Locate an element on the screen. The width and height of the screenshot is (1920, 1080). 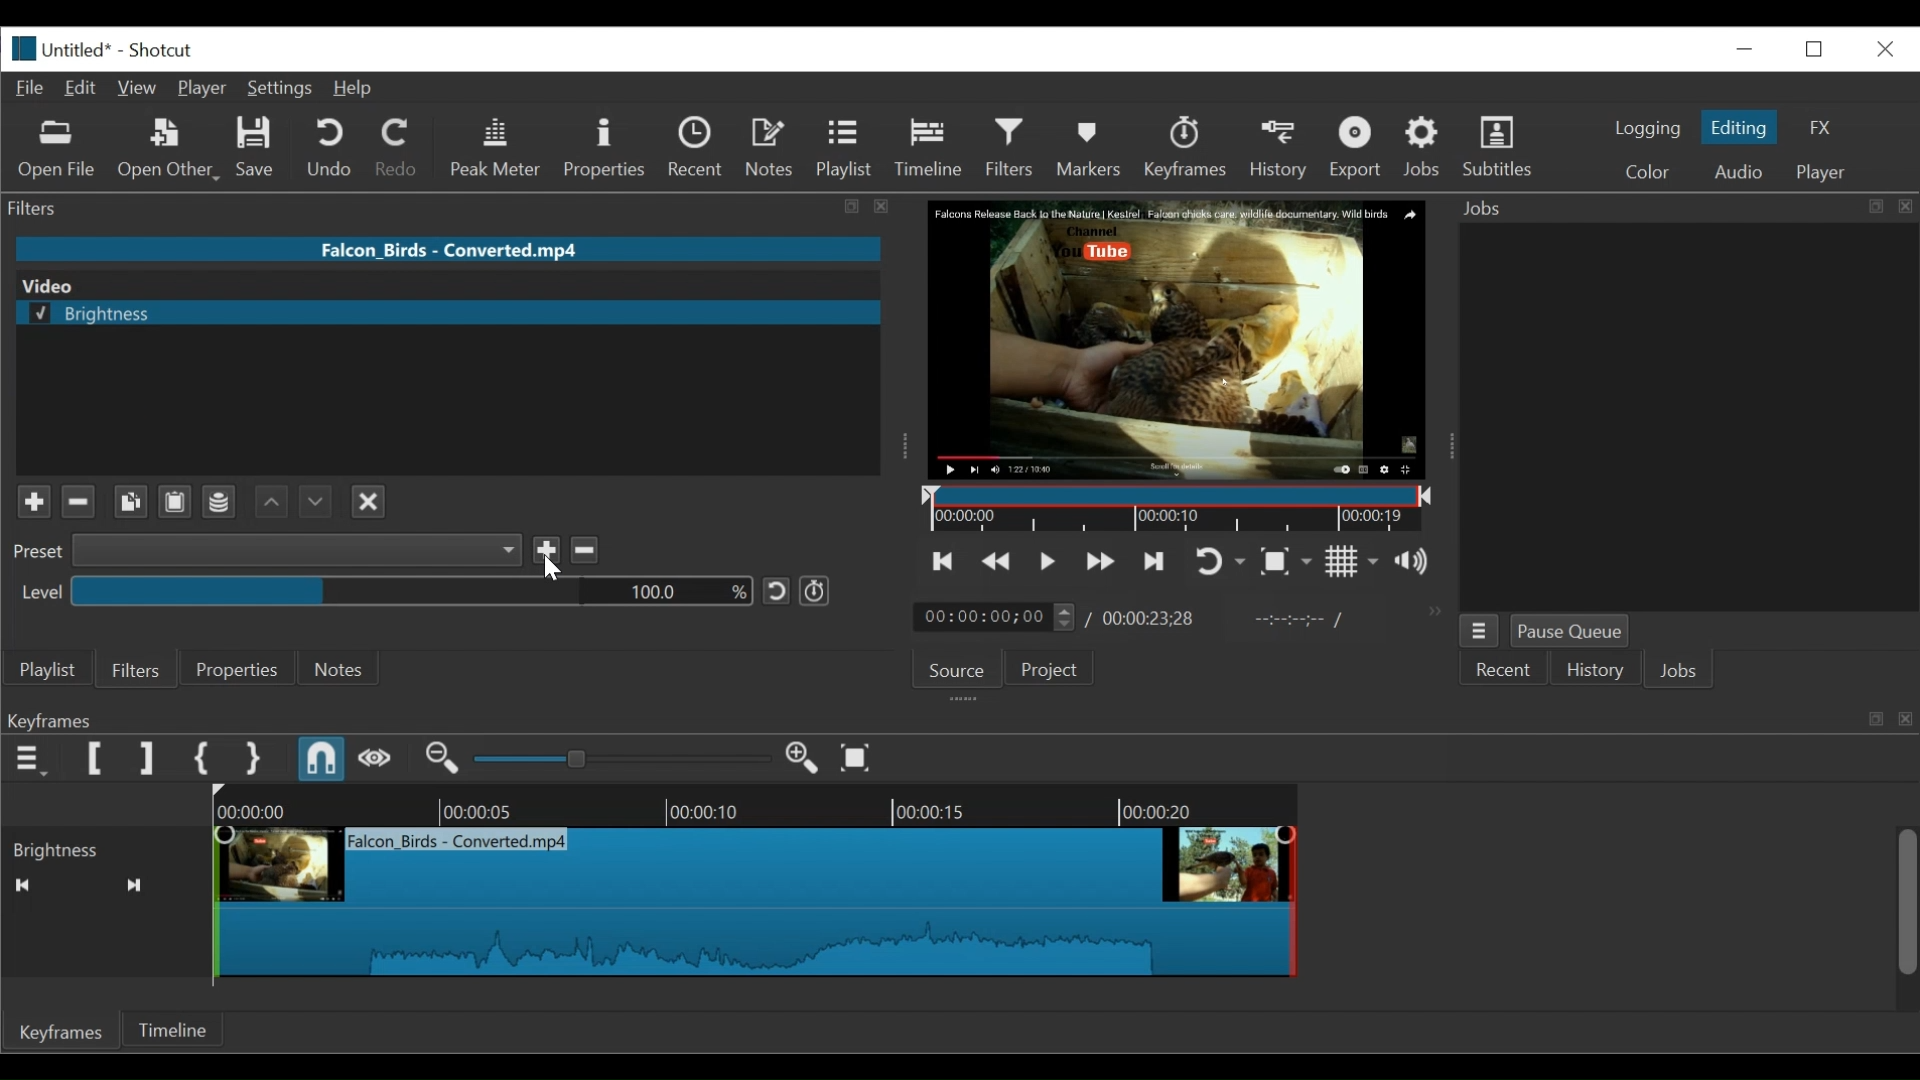
Playlist is located at coordinates (844, 150).